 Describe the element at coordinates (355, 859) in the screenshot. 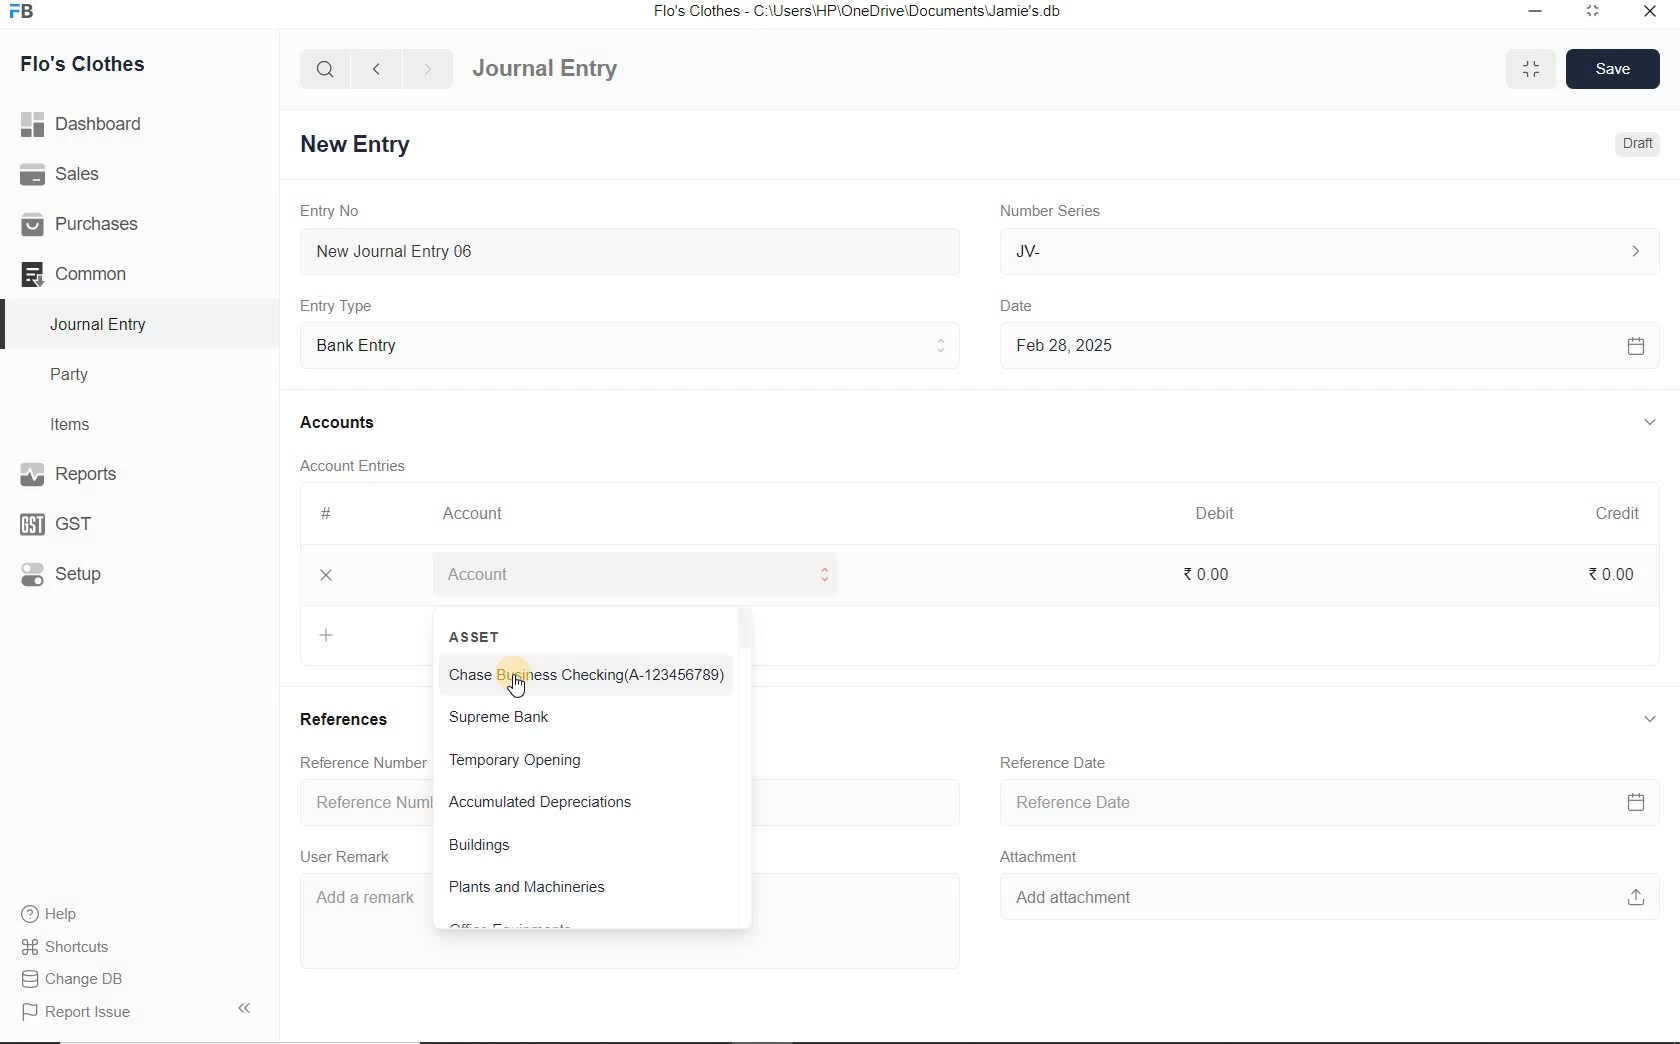

I see `User Remark` at that location.